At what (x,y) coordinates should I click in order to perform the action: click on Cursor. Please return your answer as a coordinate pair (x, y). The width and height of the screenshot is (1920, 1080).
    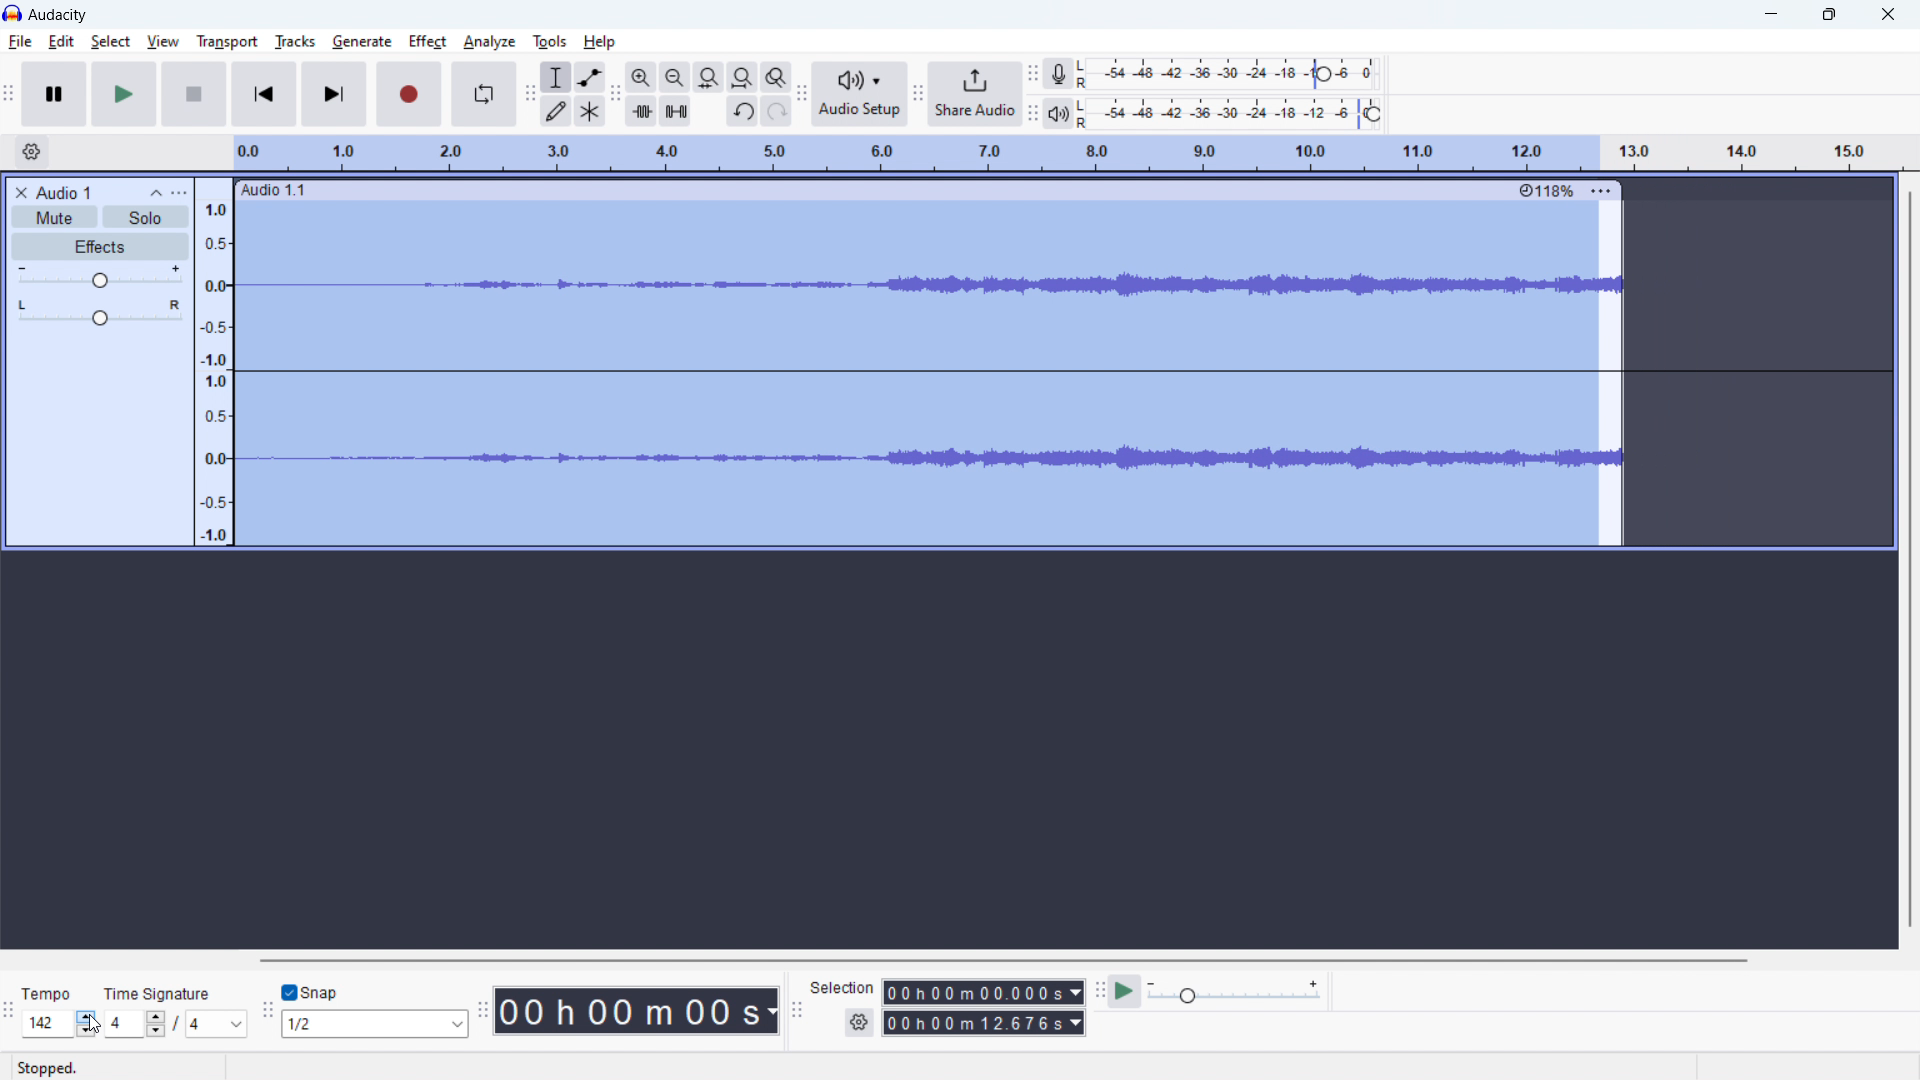
    Looking at the image, I should click on (92, 1021).